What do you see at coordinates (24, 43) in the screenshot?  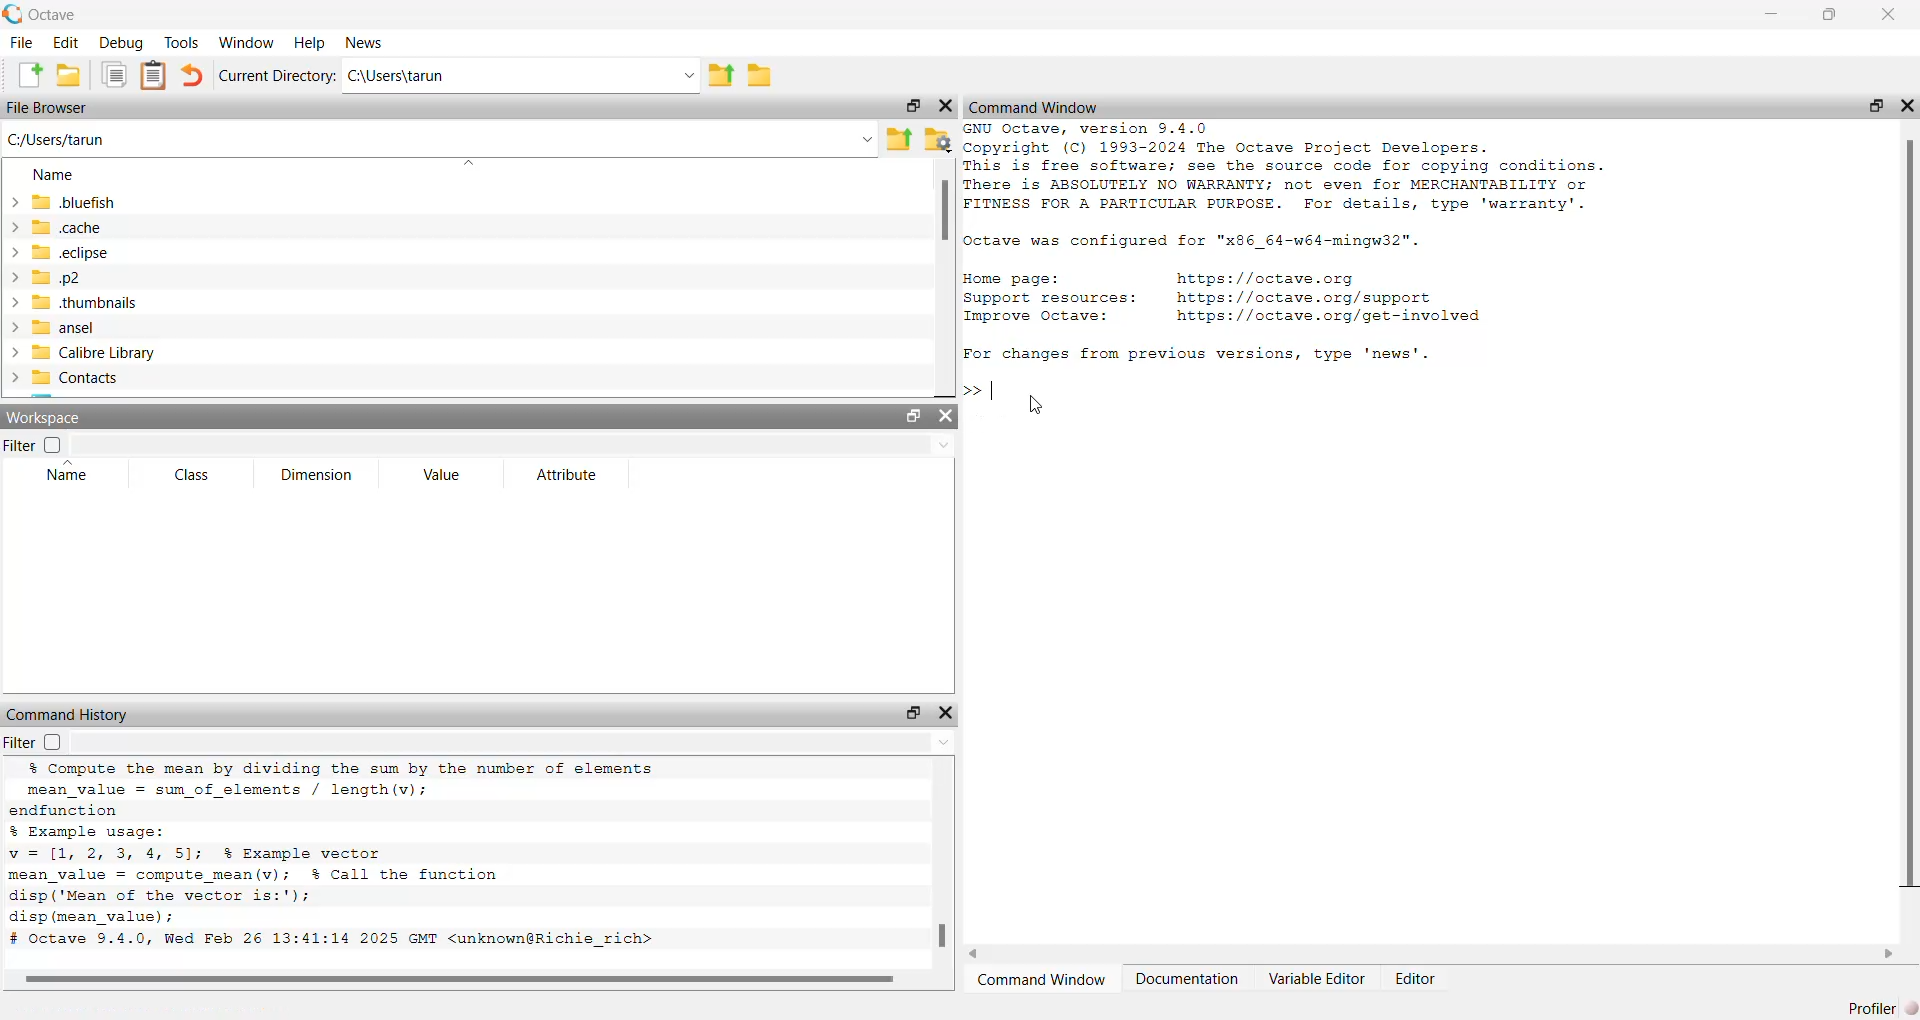 I see `file` at bounding box center [24, 43].